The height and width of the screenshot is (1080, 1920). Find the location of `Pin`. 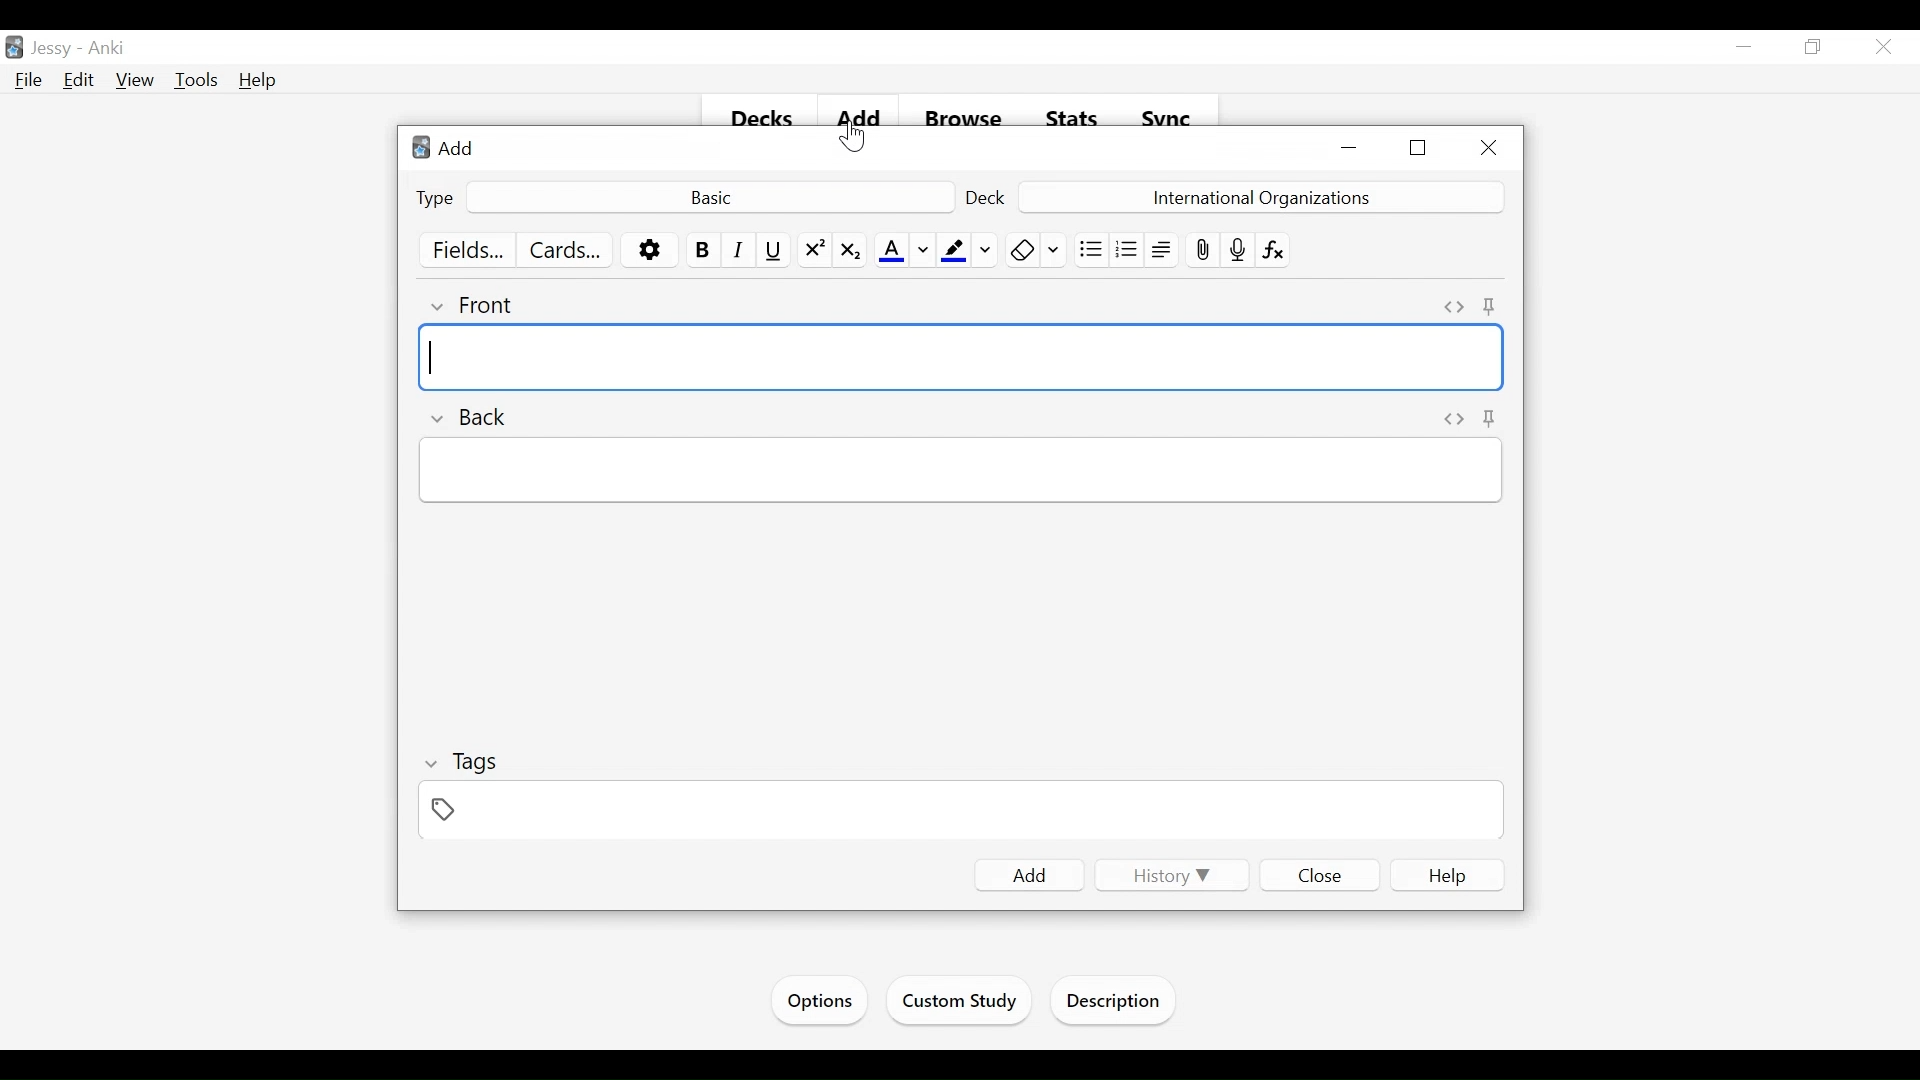

Pin is located at coordinates (1491, 419).